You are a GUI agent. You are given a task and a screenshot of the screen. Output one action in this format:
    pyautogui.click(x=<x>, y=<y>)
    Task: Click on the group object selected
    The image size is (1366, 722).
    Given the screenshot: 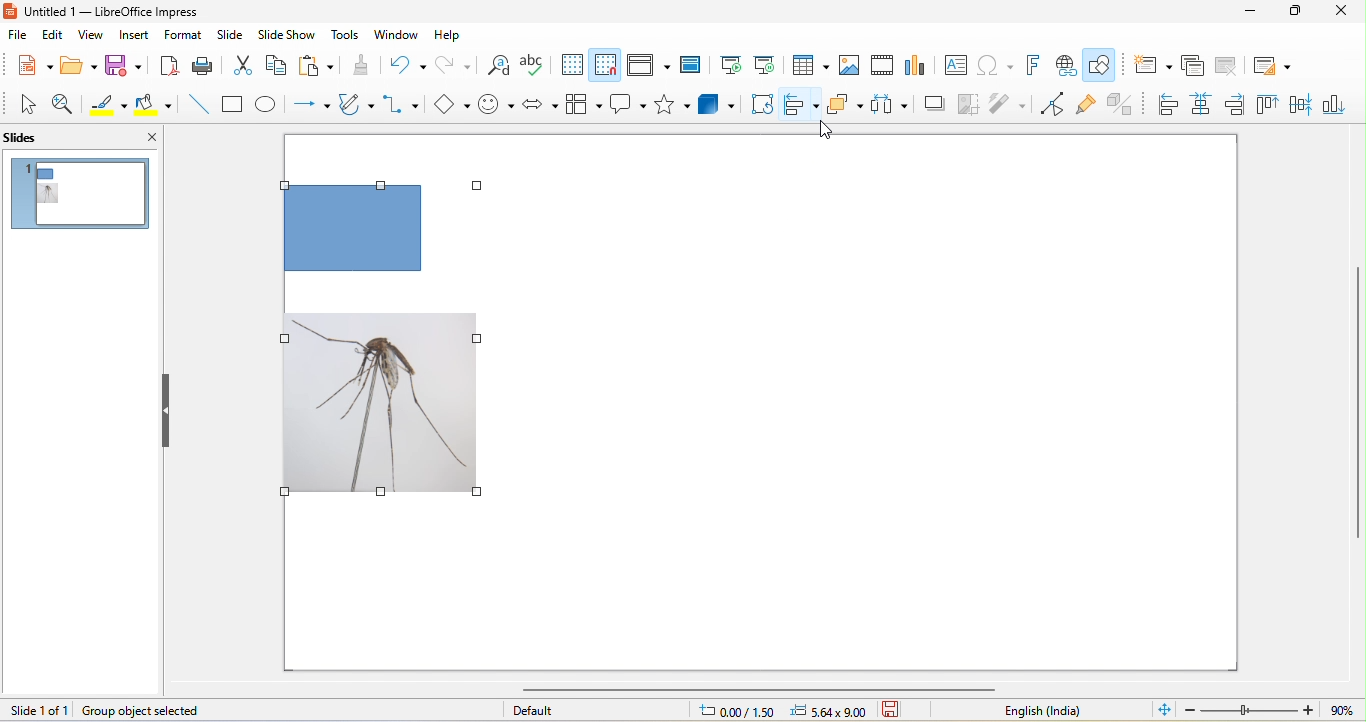 What is the action you would take?
    pyautogui.click(x=169, y=709)
    